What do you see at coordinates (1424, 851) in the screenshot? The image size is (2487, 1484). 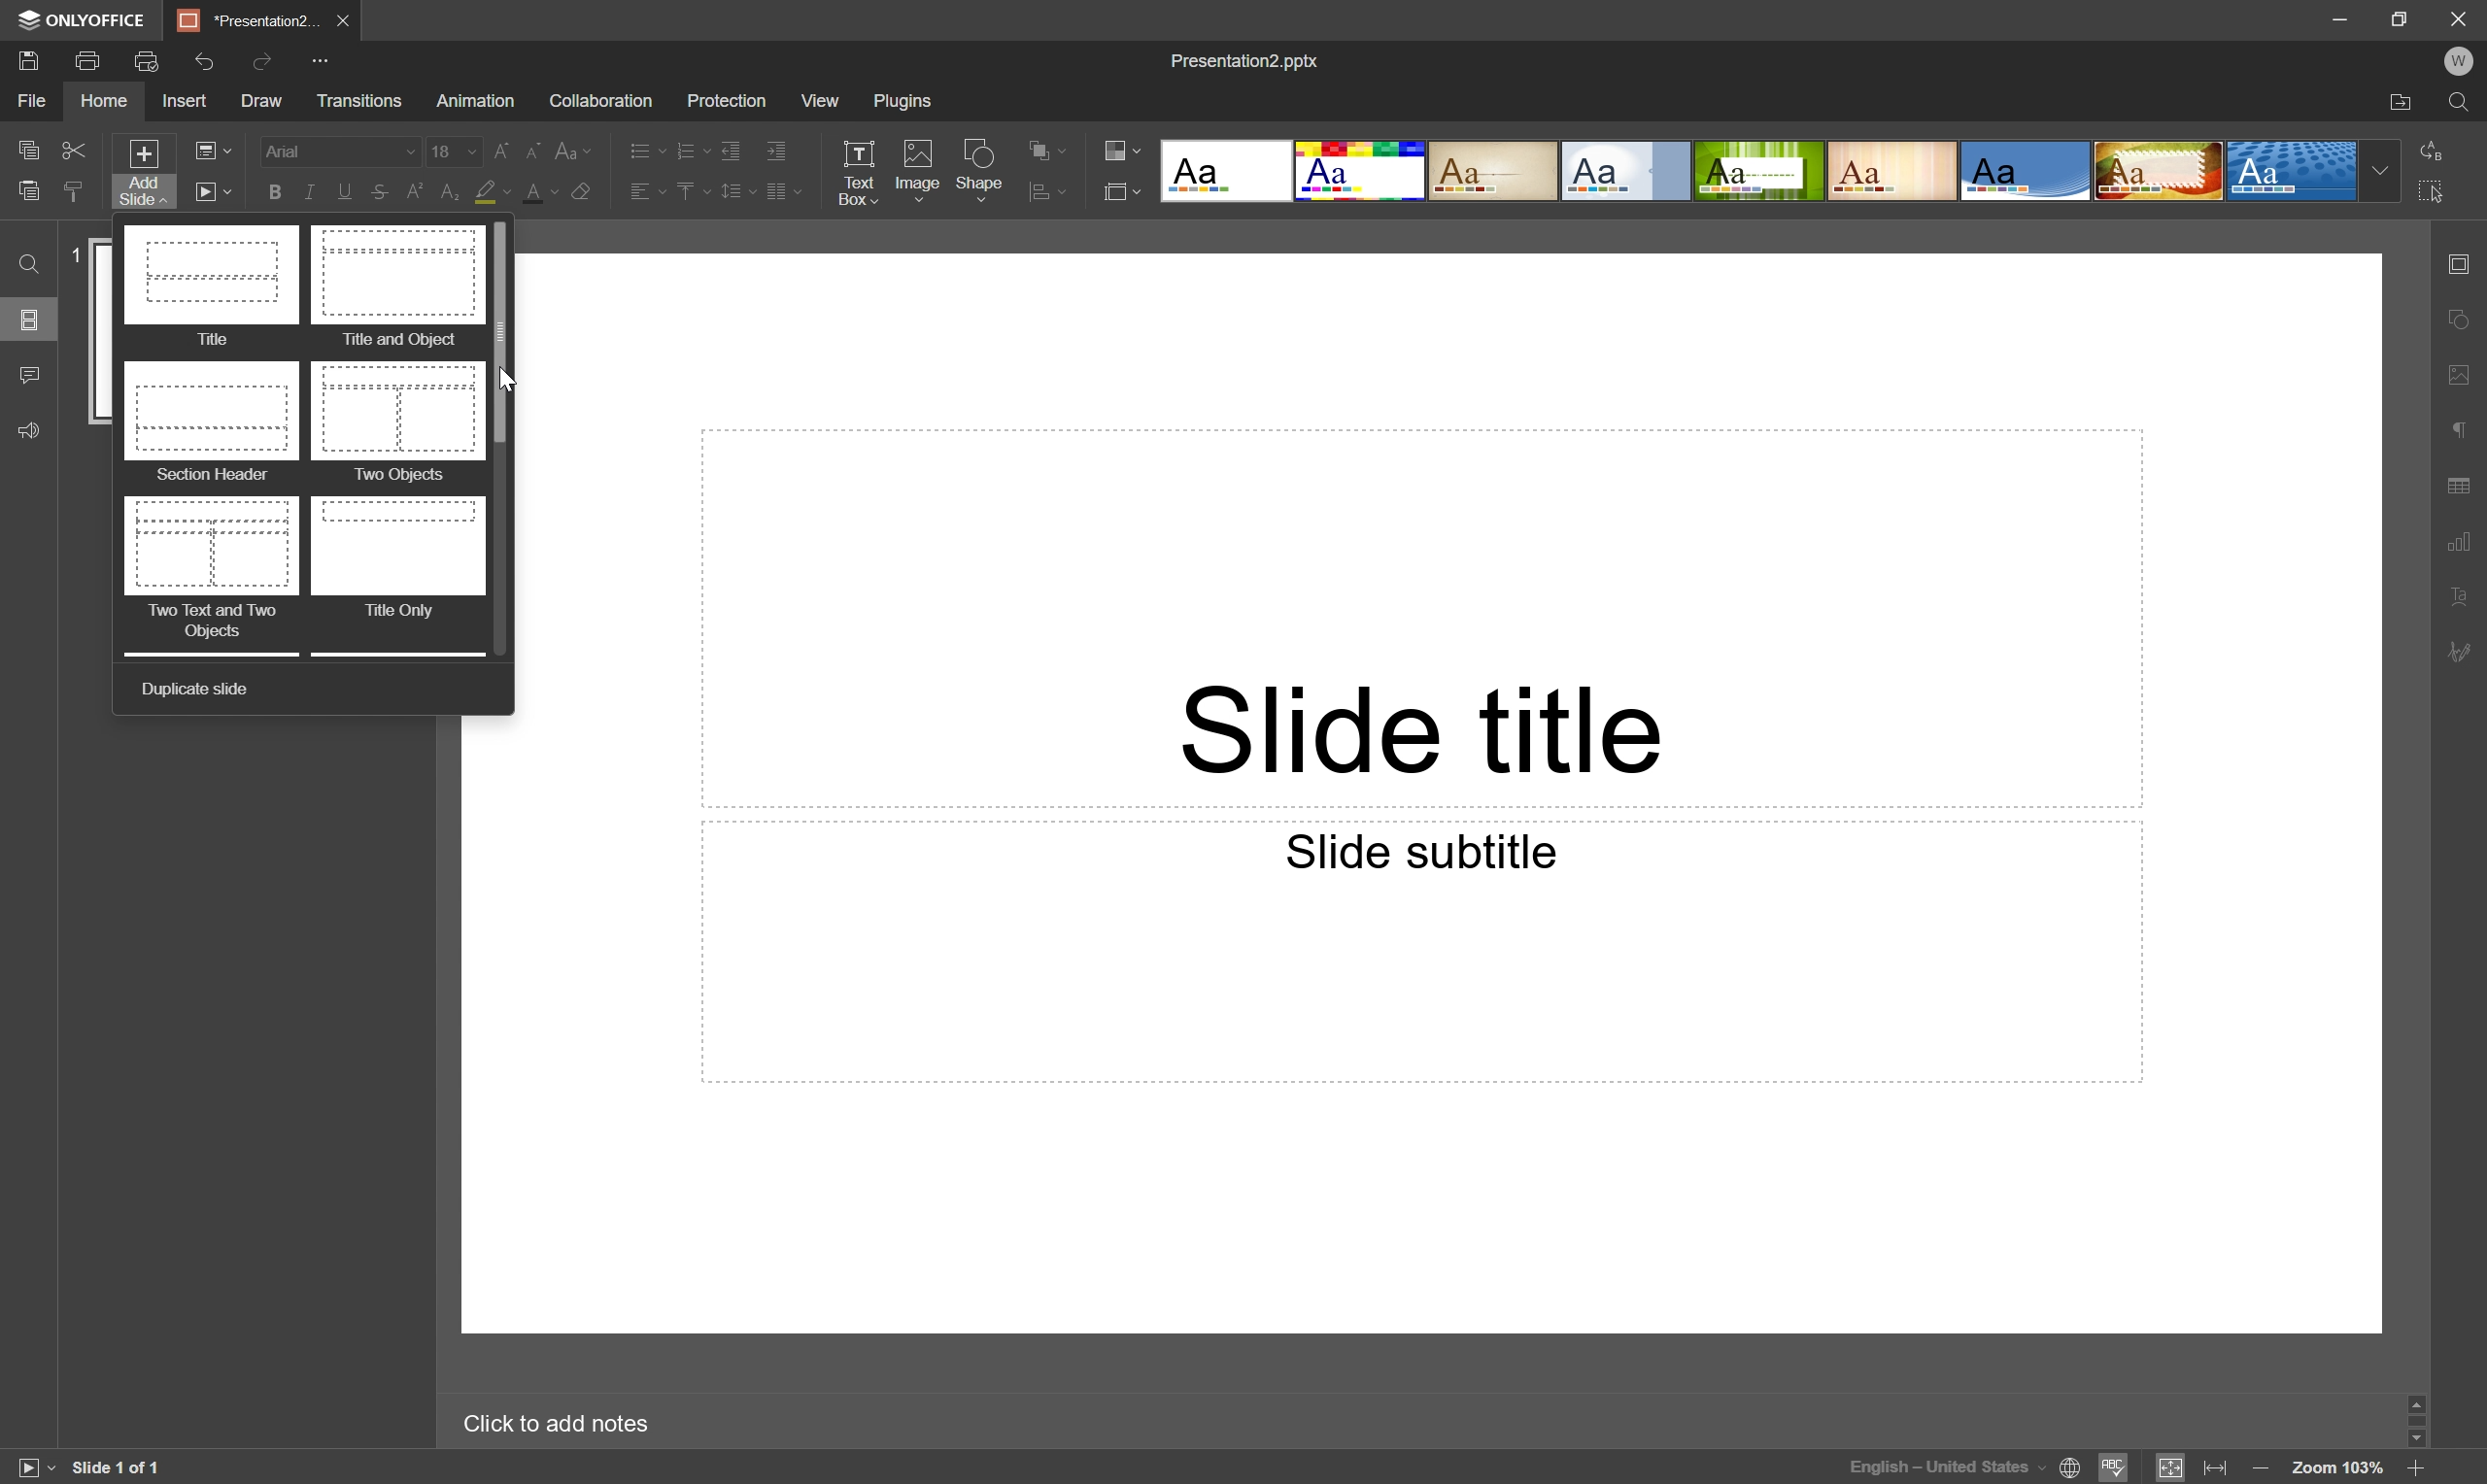 I see `Slide subtitle` at bounding box center [1424, 851].